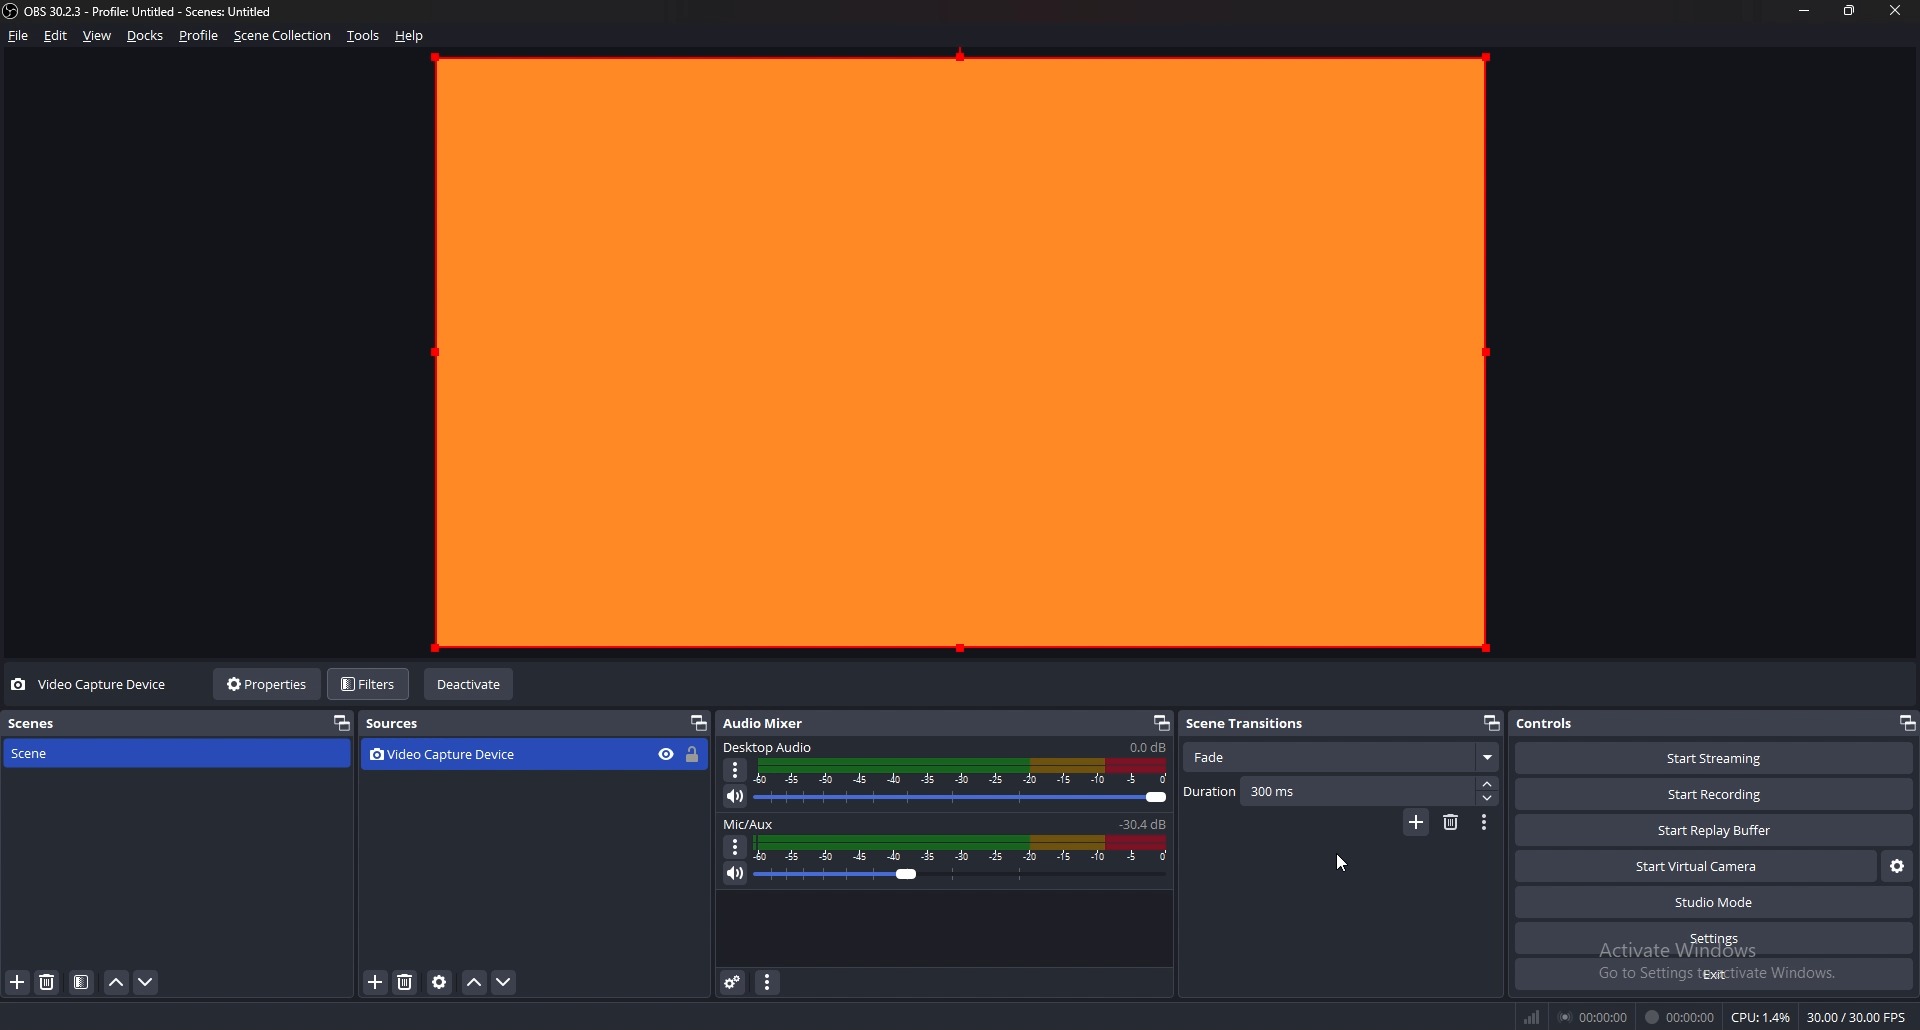  What do you see at coordinates (734, 797) in the screenshot?
I see `mute` at bounding box center [734, 797].